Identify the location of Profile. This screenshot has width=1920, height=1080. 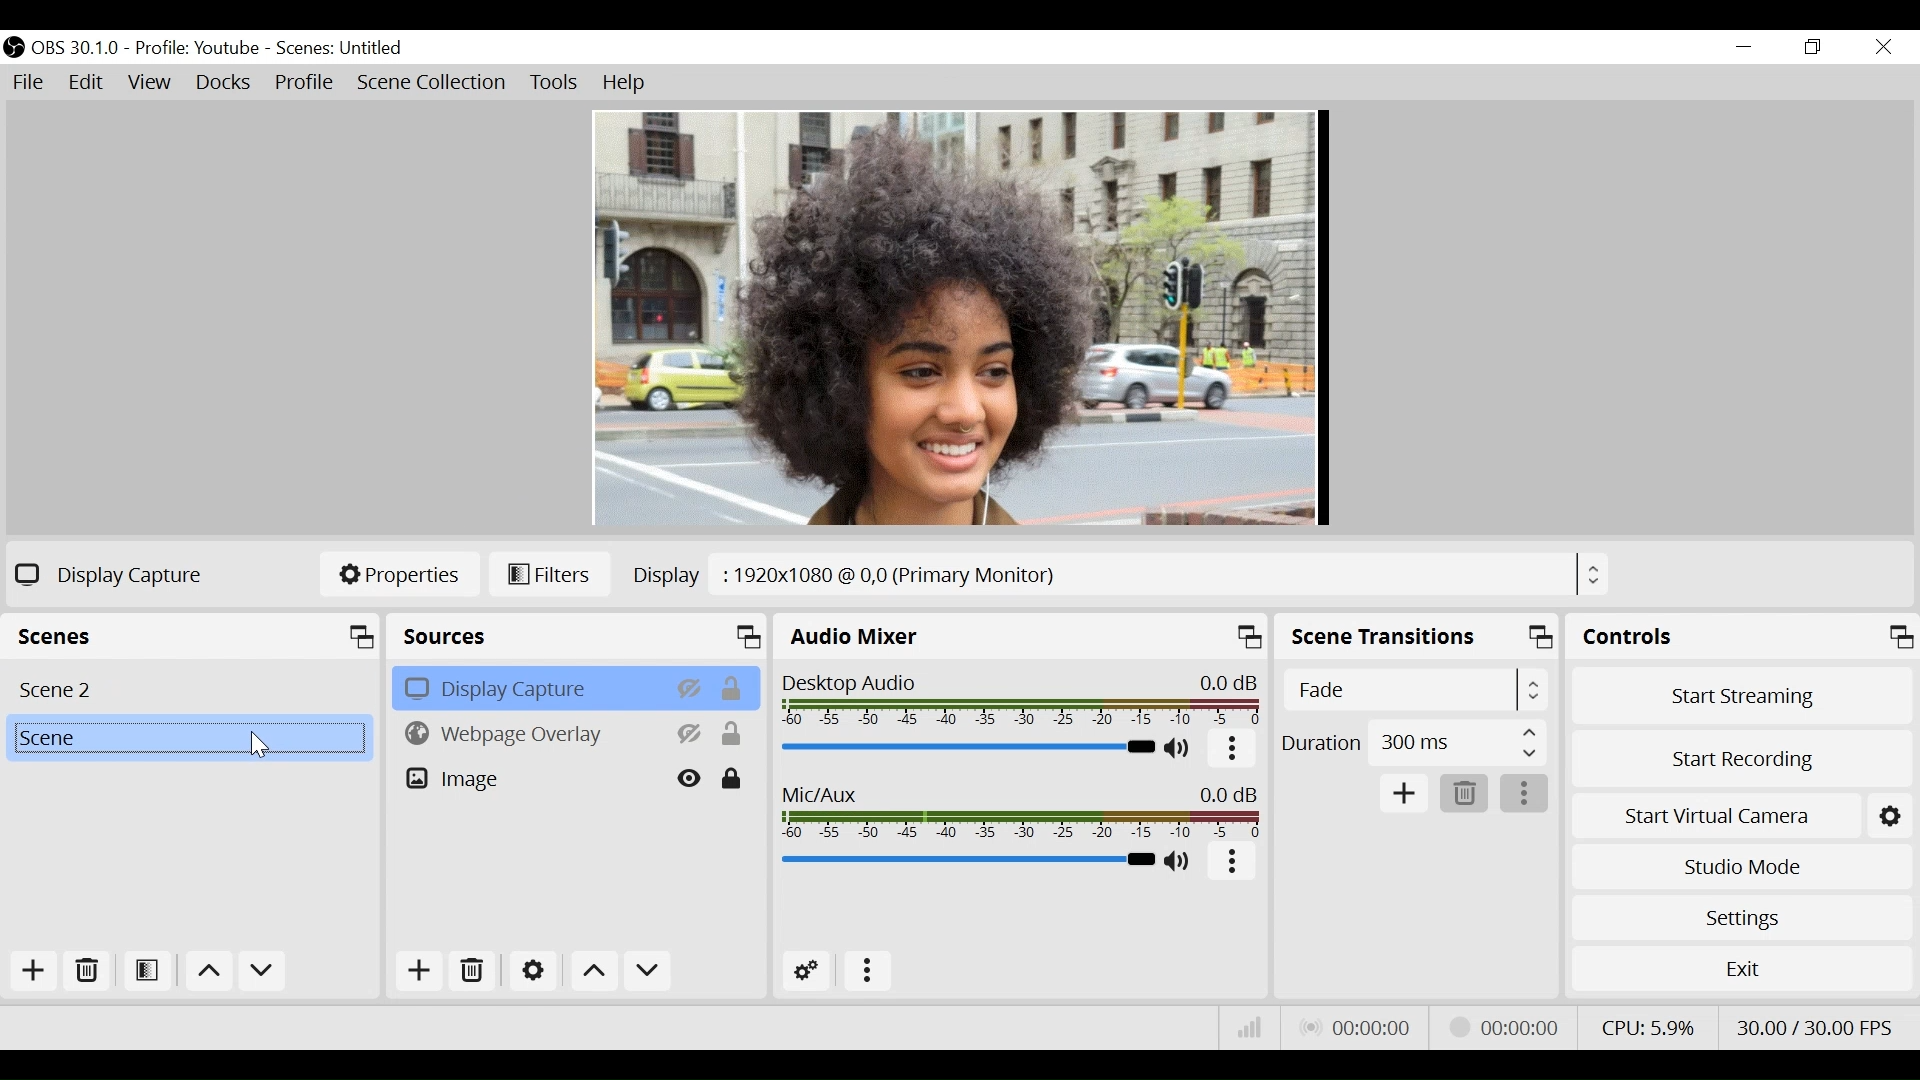
(200, 49).